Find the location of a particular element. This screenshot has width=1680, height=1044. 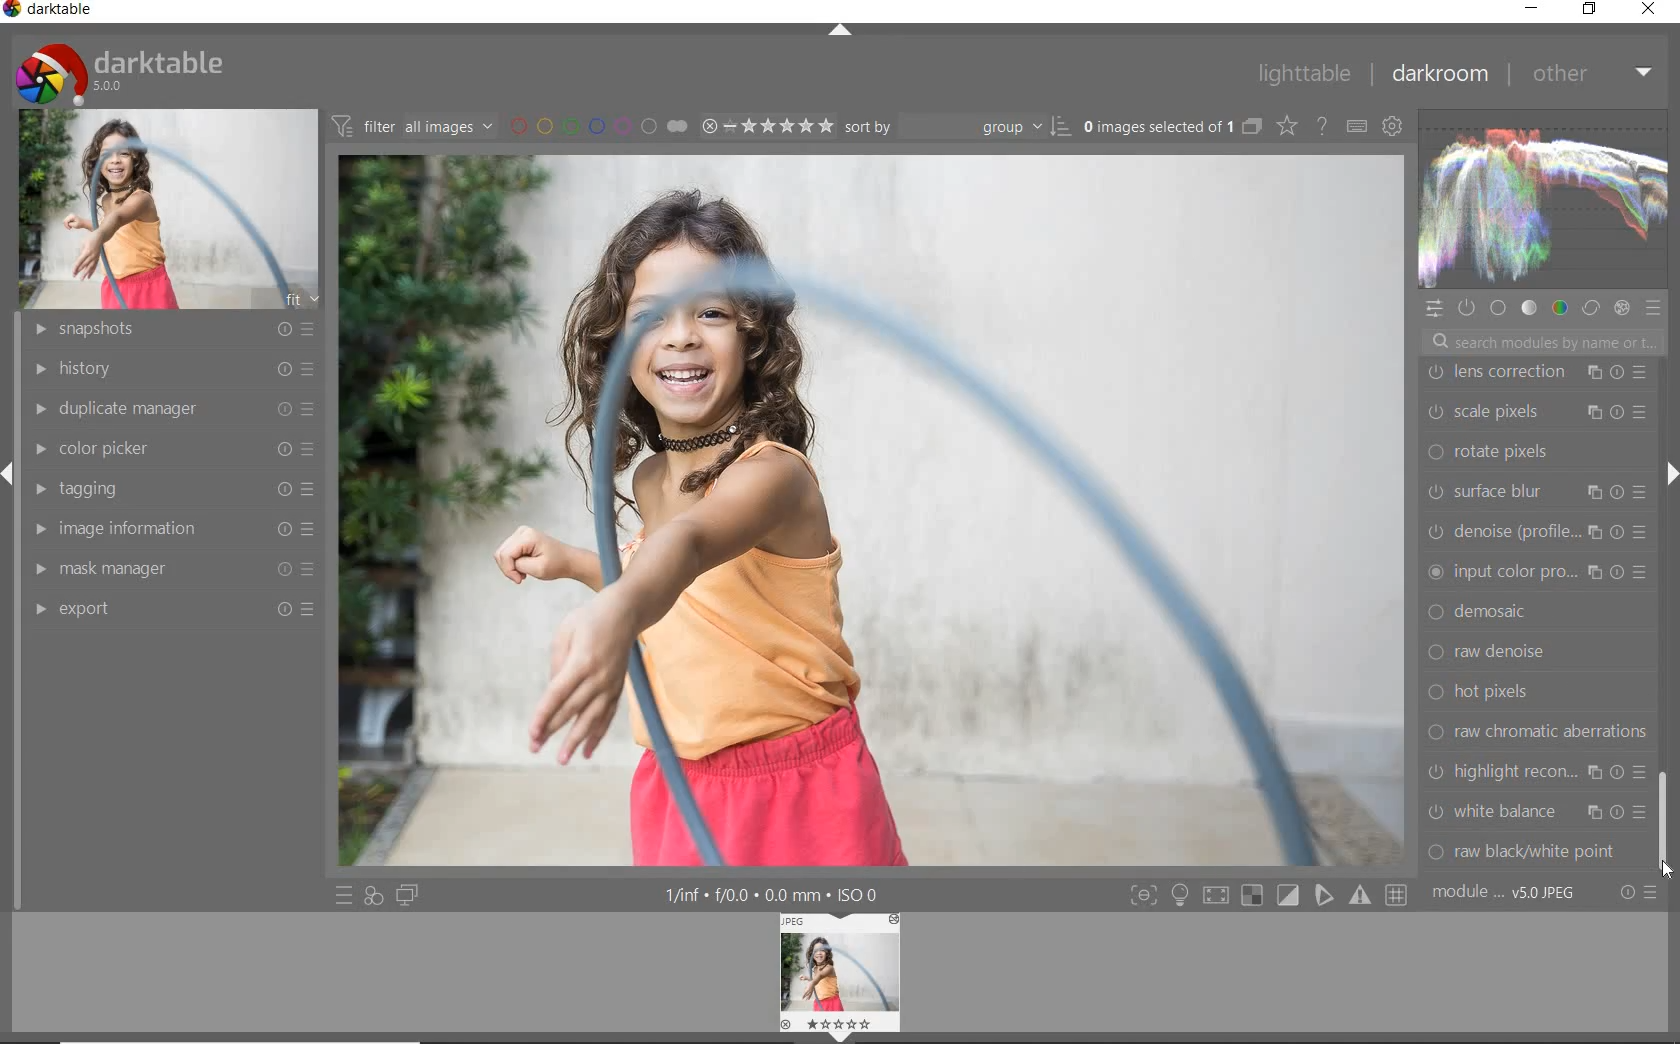

toggle mode is located at coordinates (1142, 895).